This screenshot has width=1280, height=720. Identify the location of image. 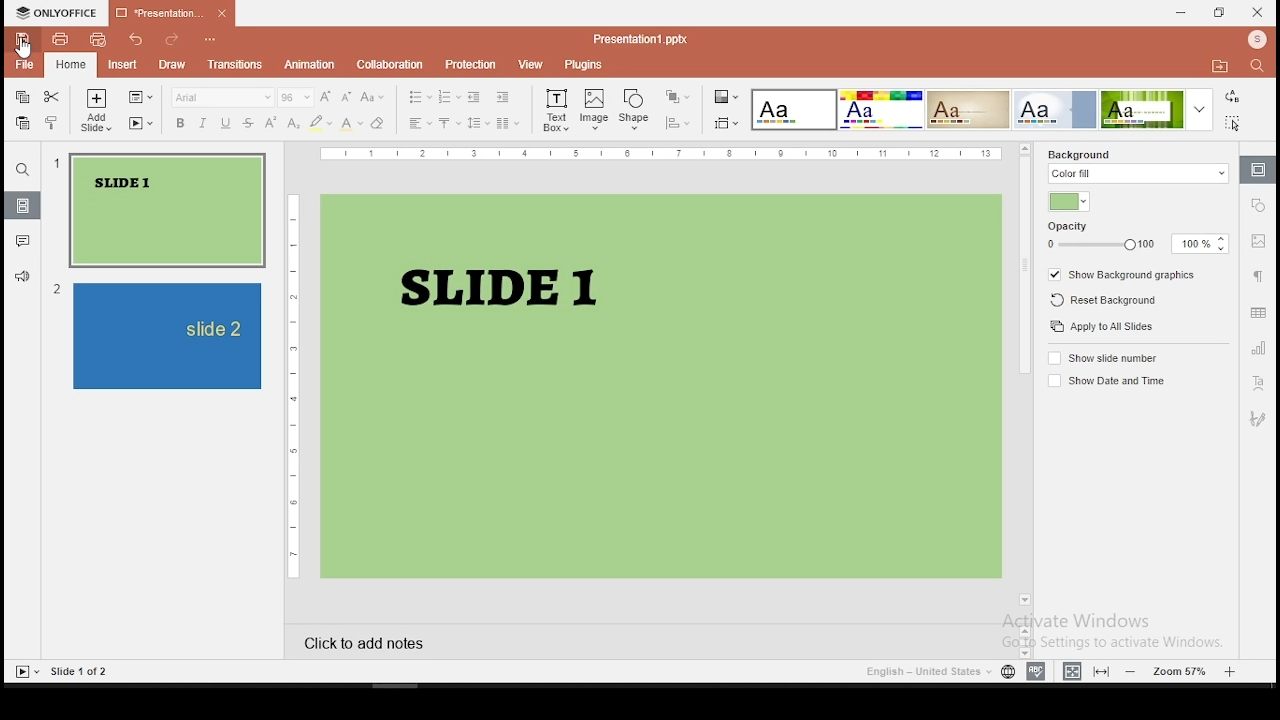
(594, 109).